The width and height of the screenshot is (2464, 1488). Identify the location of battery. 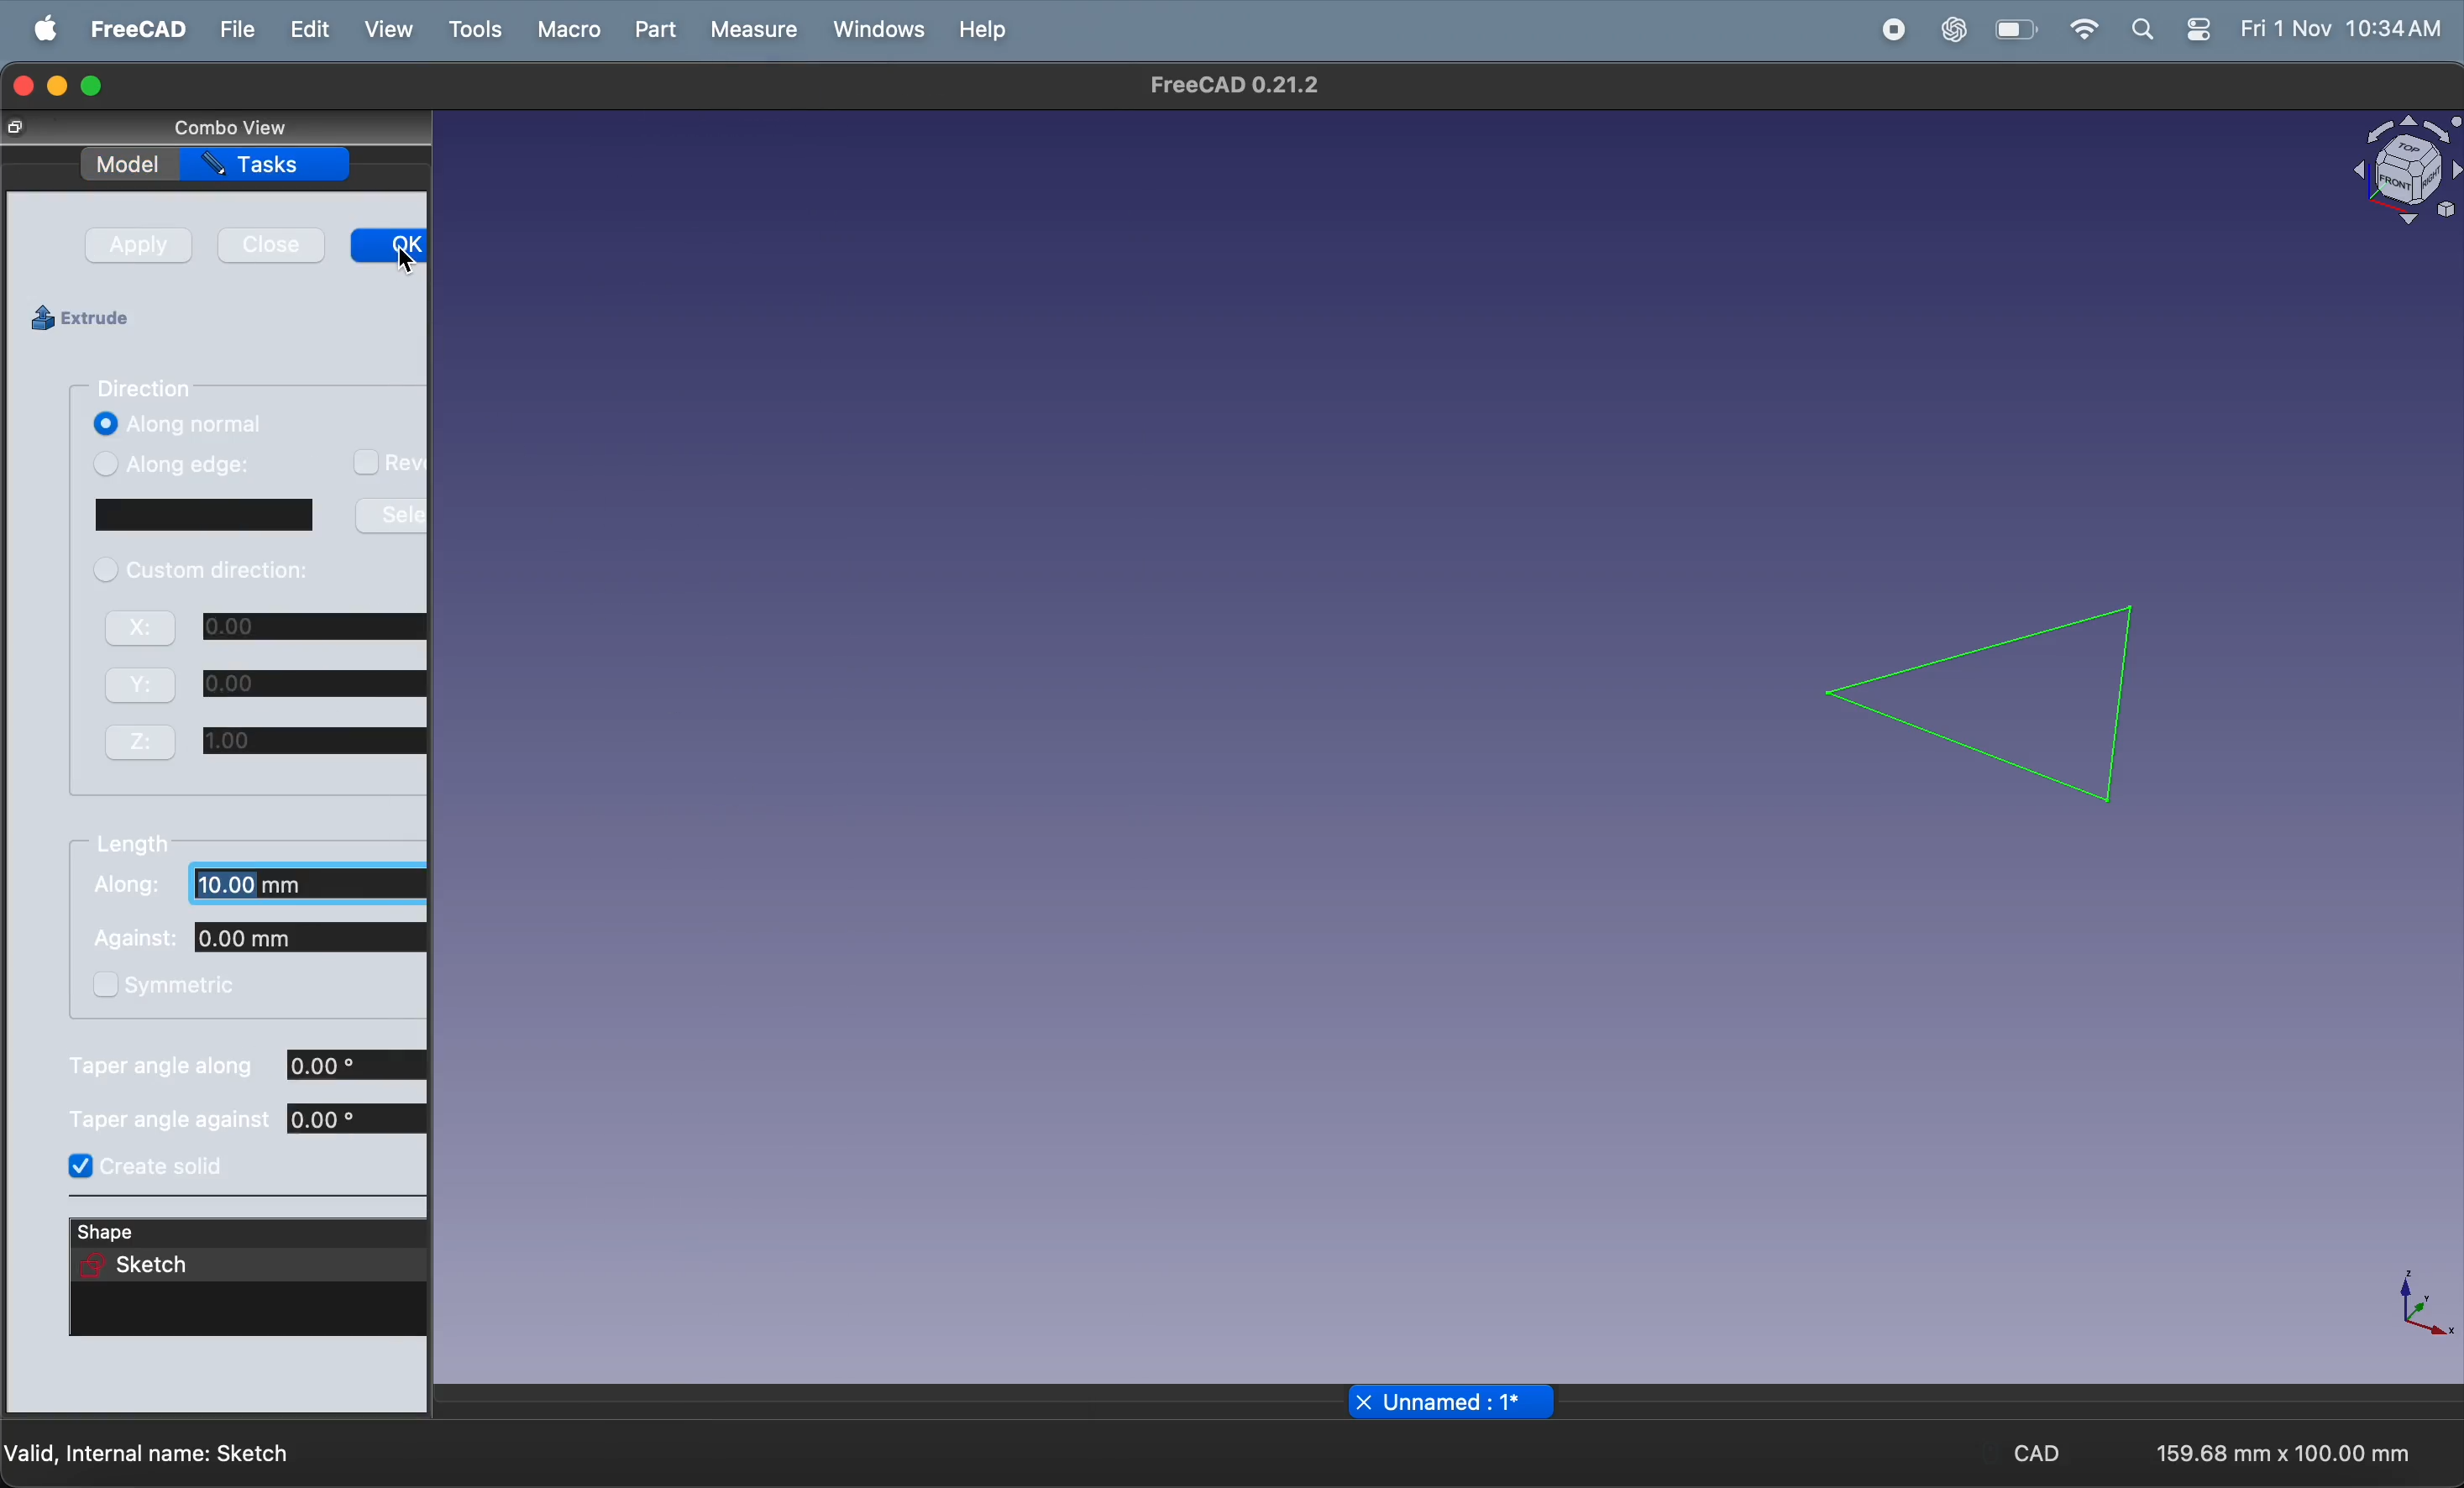
(2021, 30).